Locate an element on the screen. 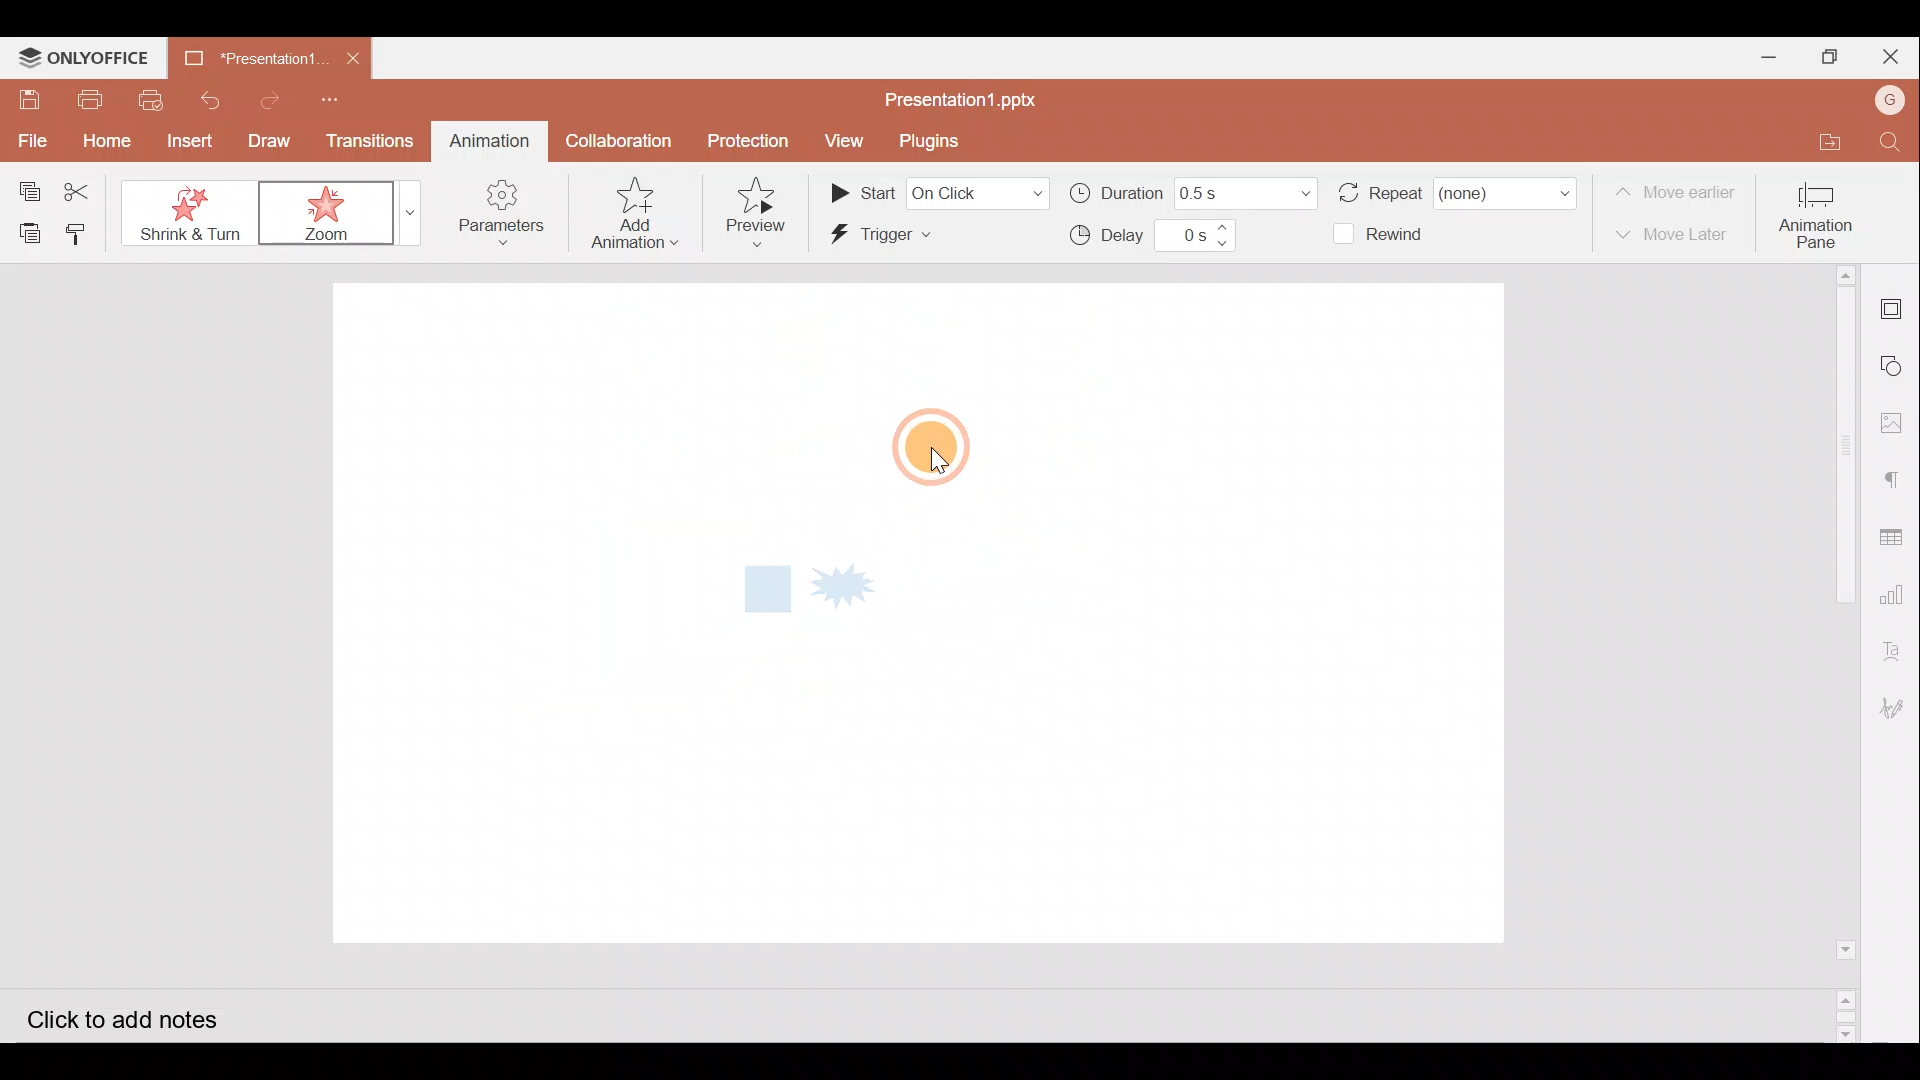 The width and height of the screenshot is (1920, 1080). Close is located at coordinates (1889, 55).